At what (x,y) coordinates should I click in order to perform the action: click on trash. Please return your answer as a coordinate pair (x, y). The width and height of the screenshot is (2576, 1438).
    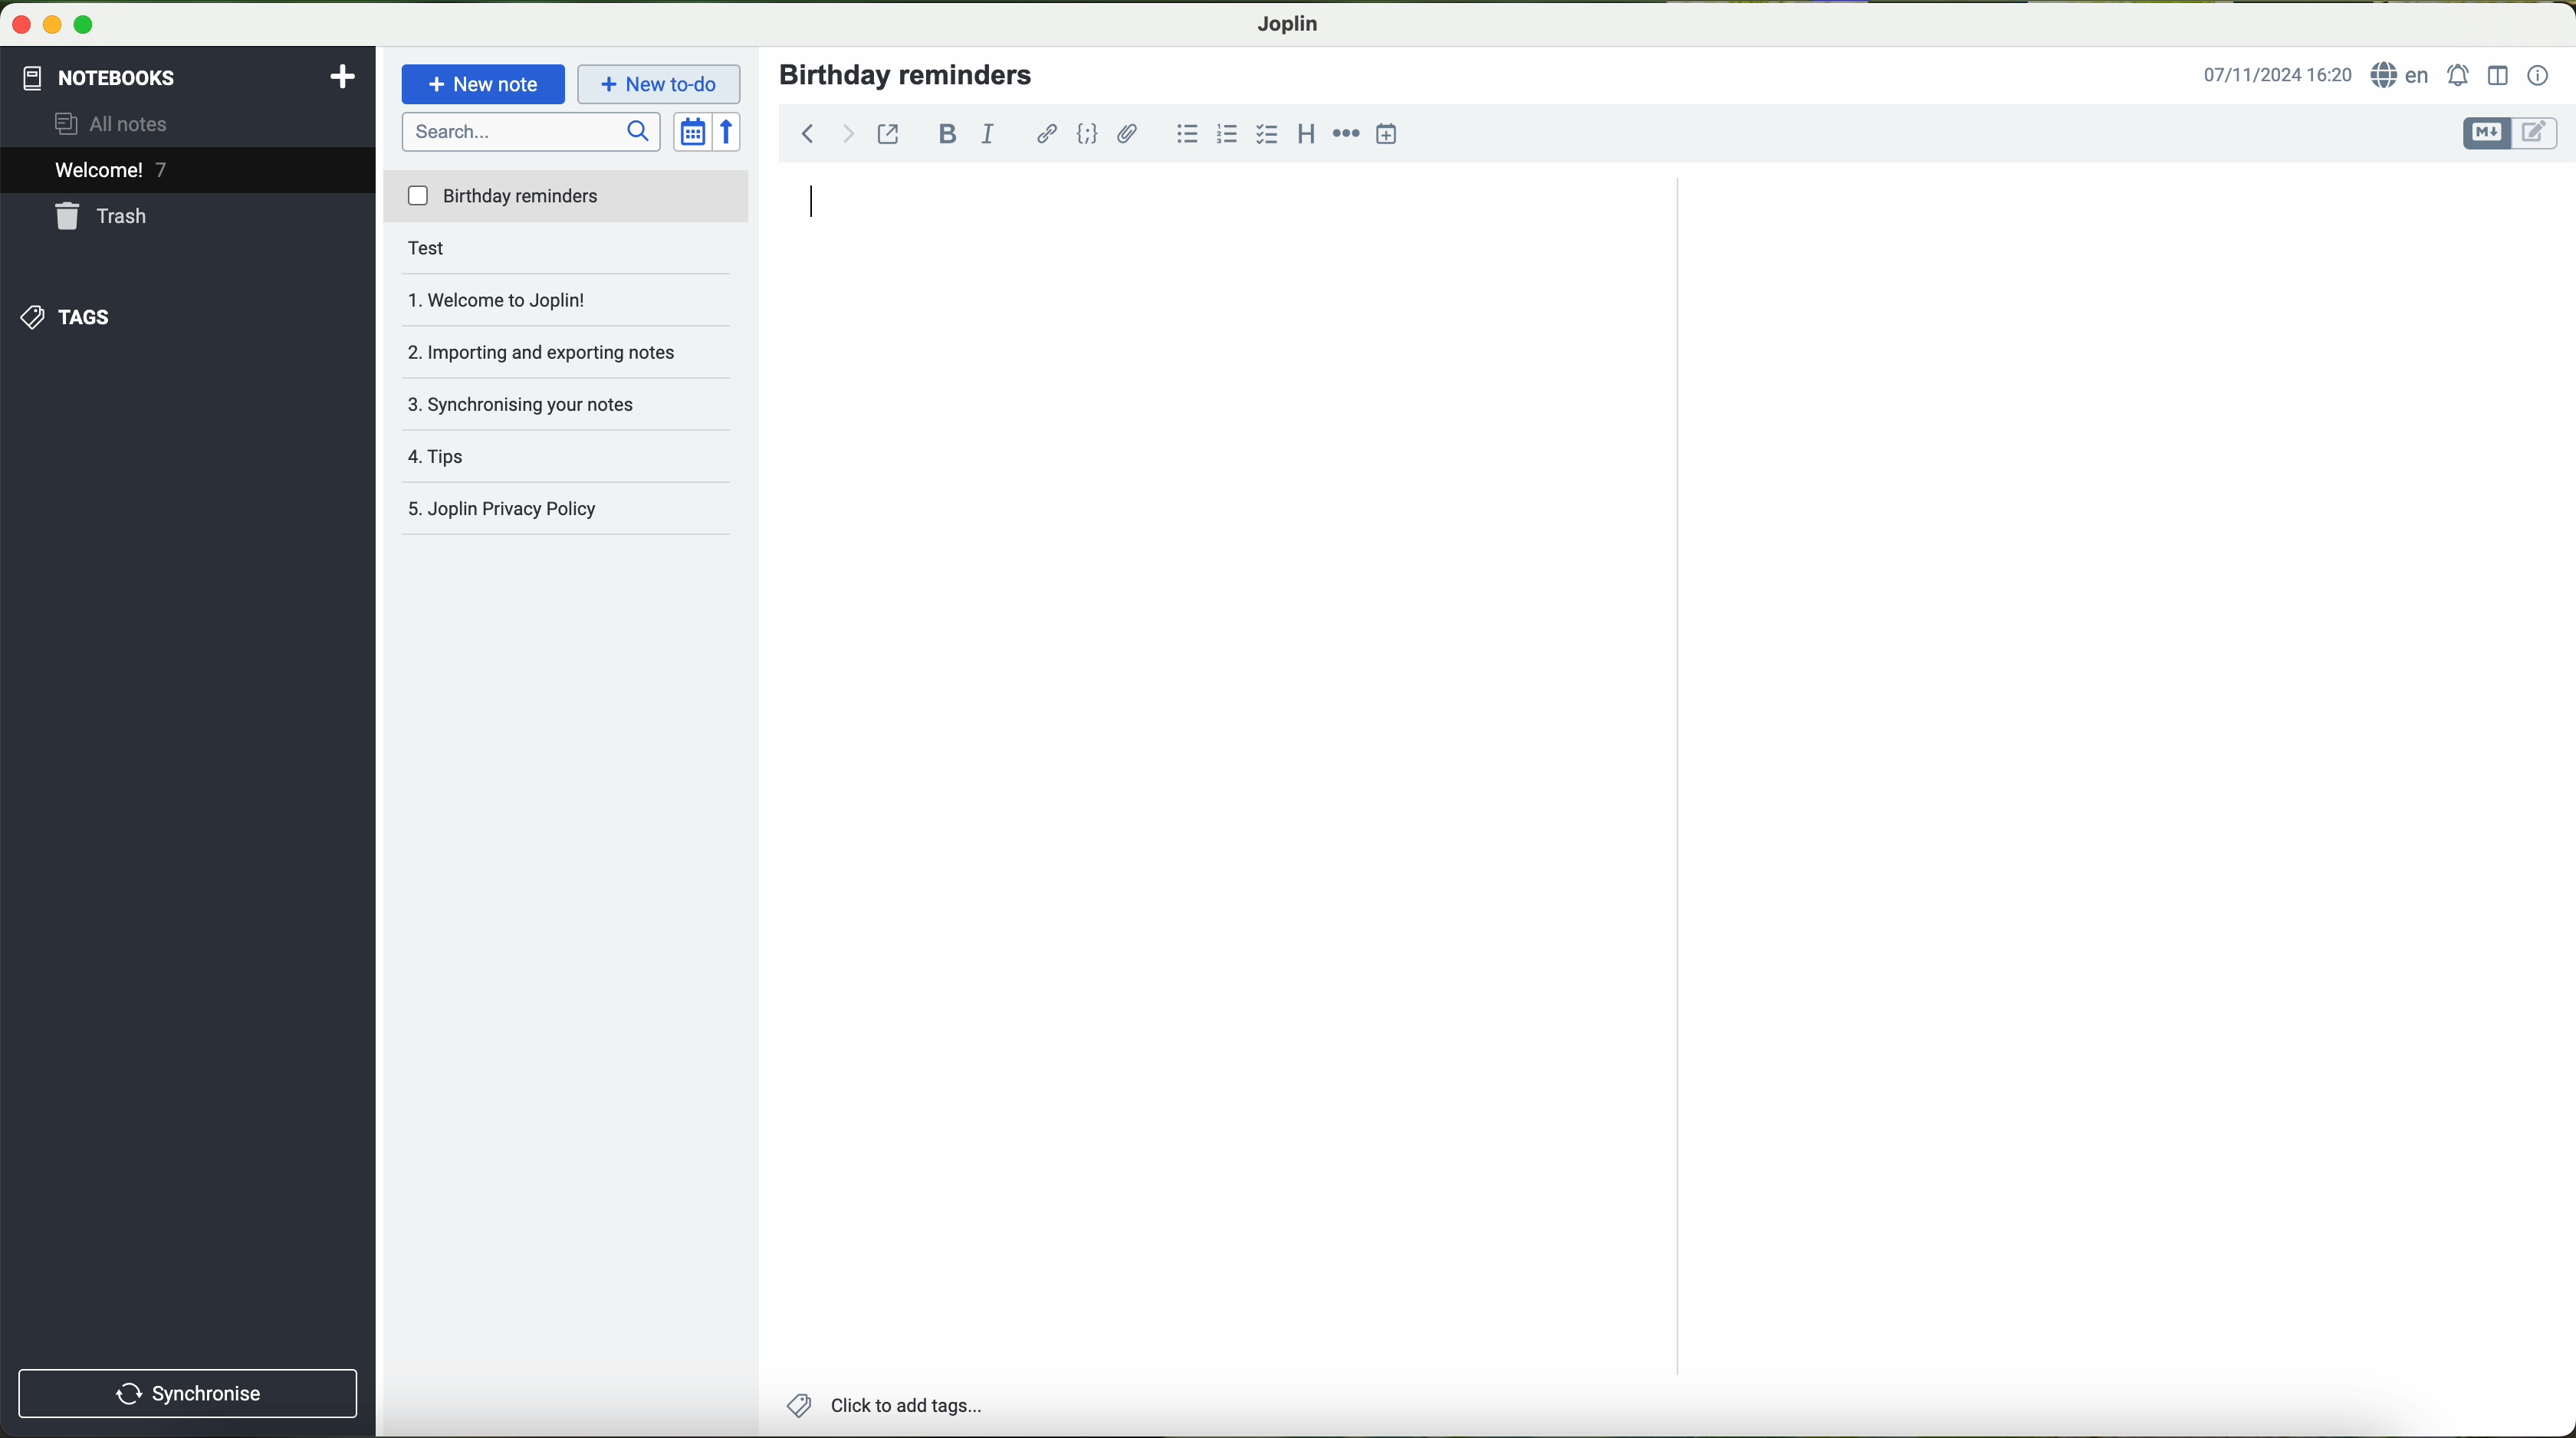
    Looking at the image, I should click on (109, 218).